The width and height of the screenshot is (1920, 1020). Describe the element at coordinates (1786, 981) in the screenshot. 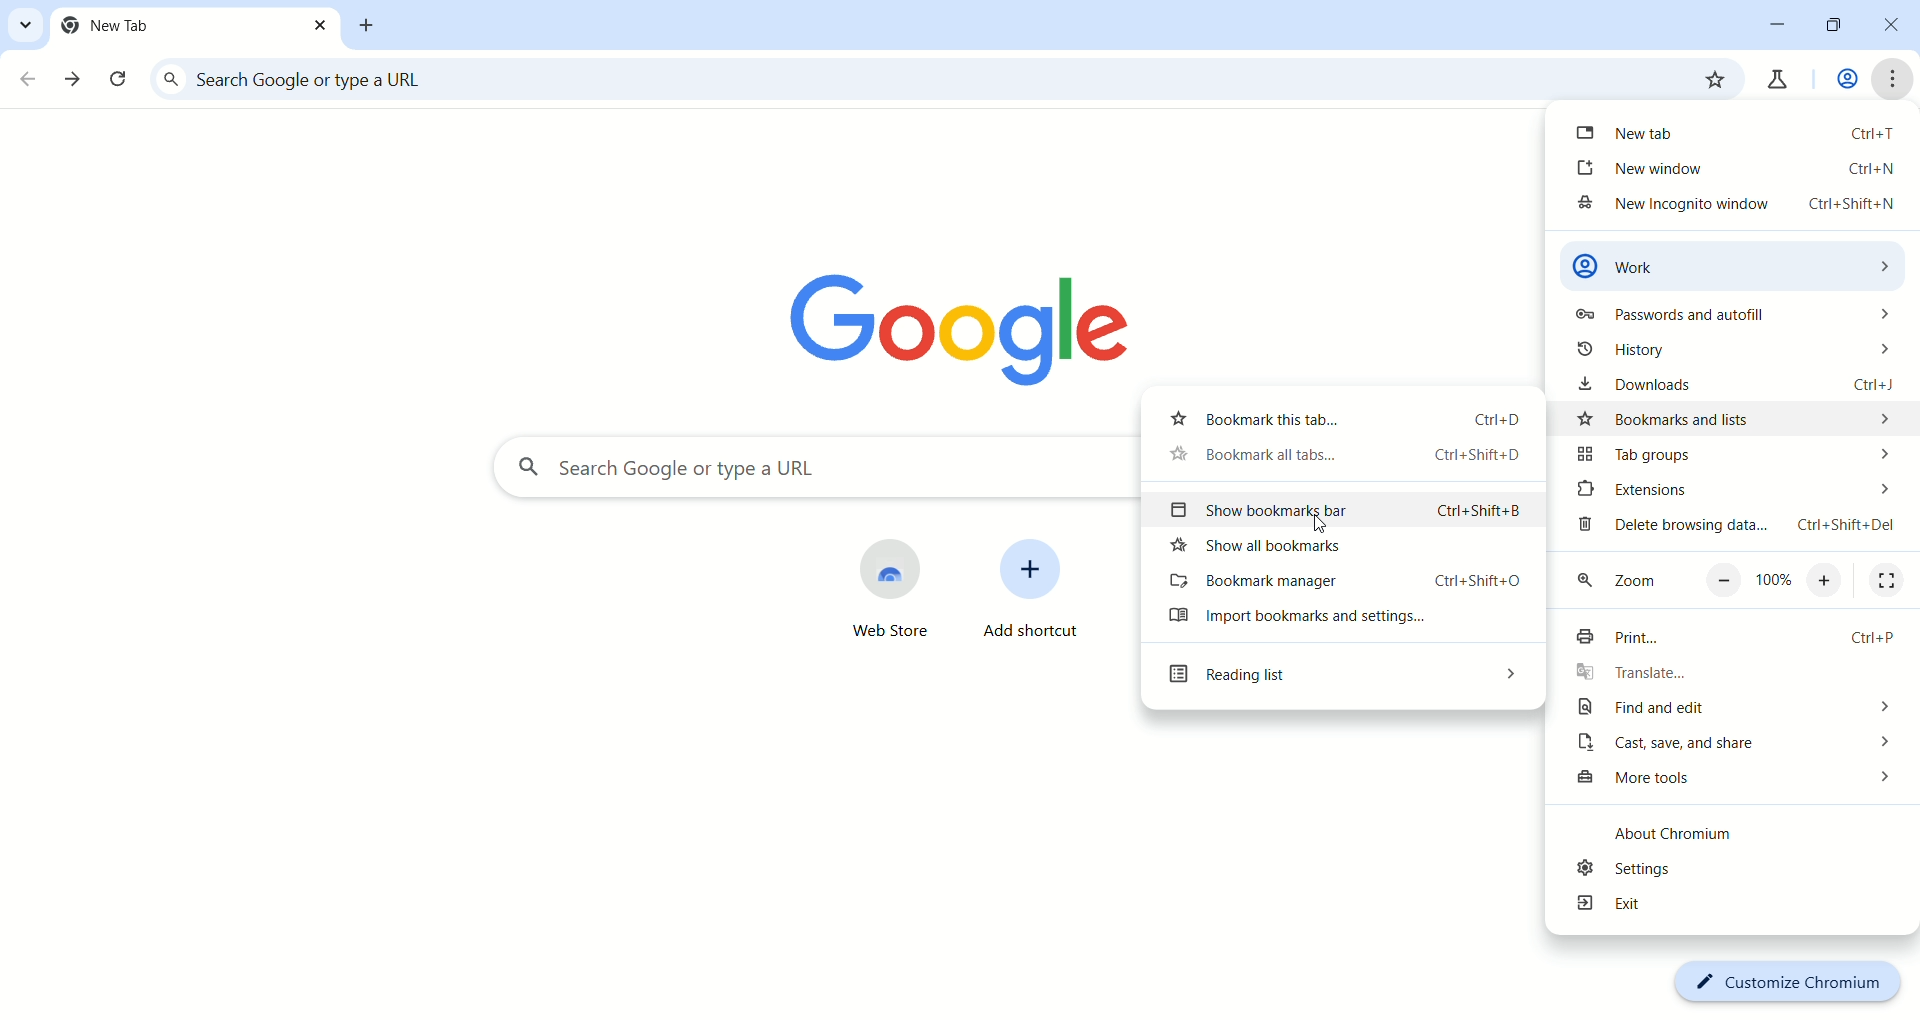

I see `customize chromium` at that location.